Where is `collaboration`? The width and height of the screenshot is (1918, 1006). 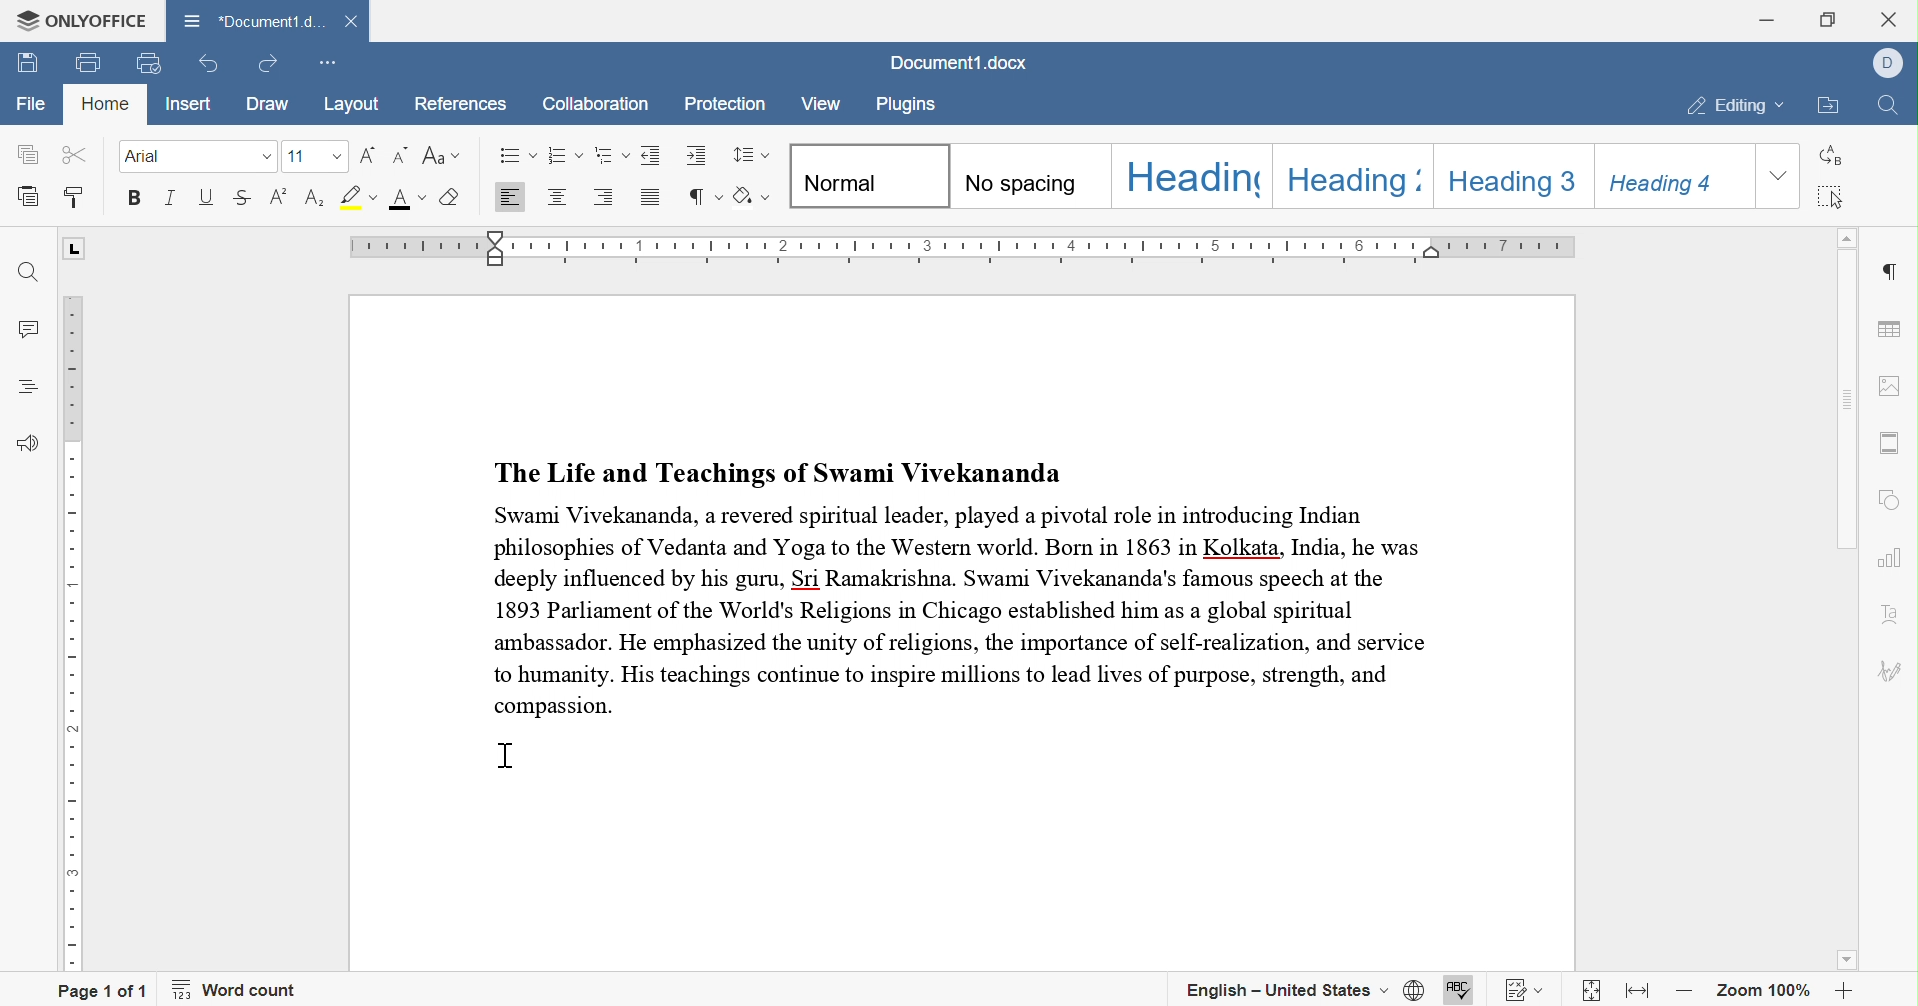 collaboration is located at coordinates (594, 105).